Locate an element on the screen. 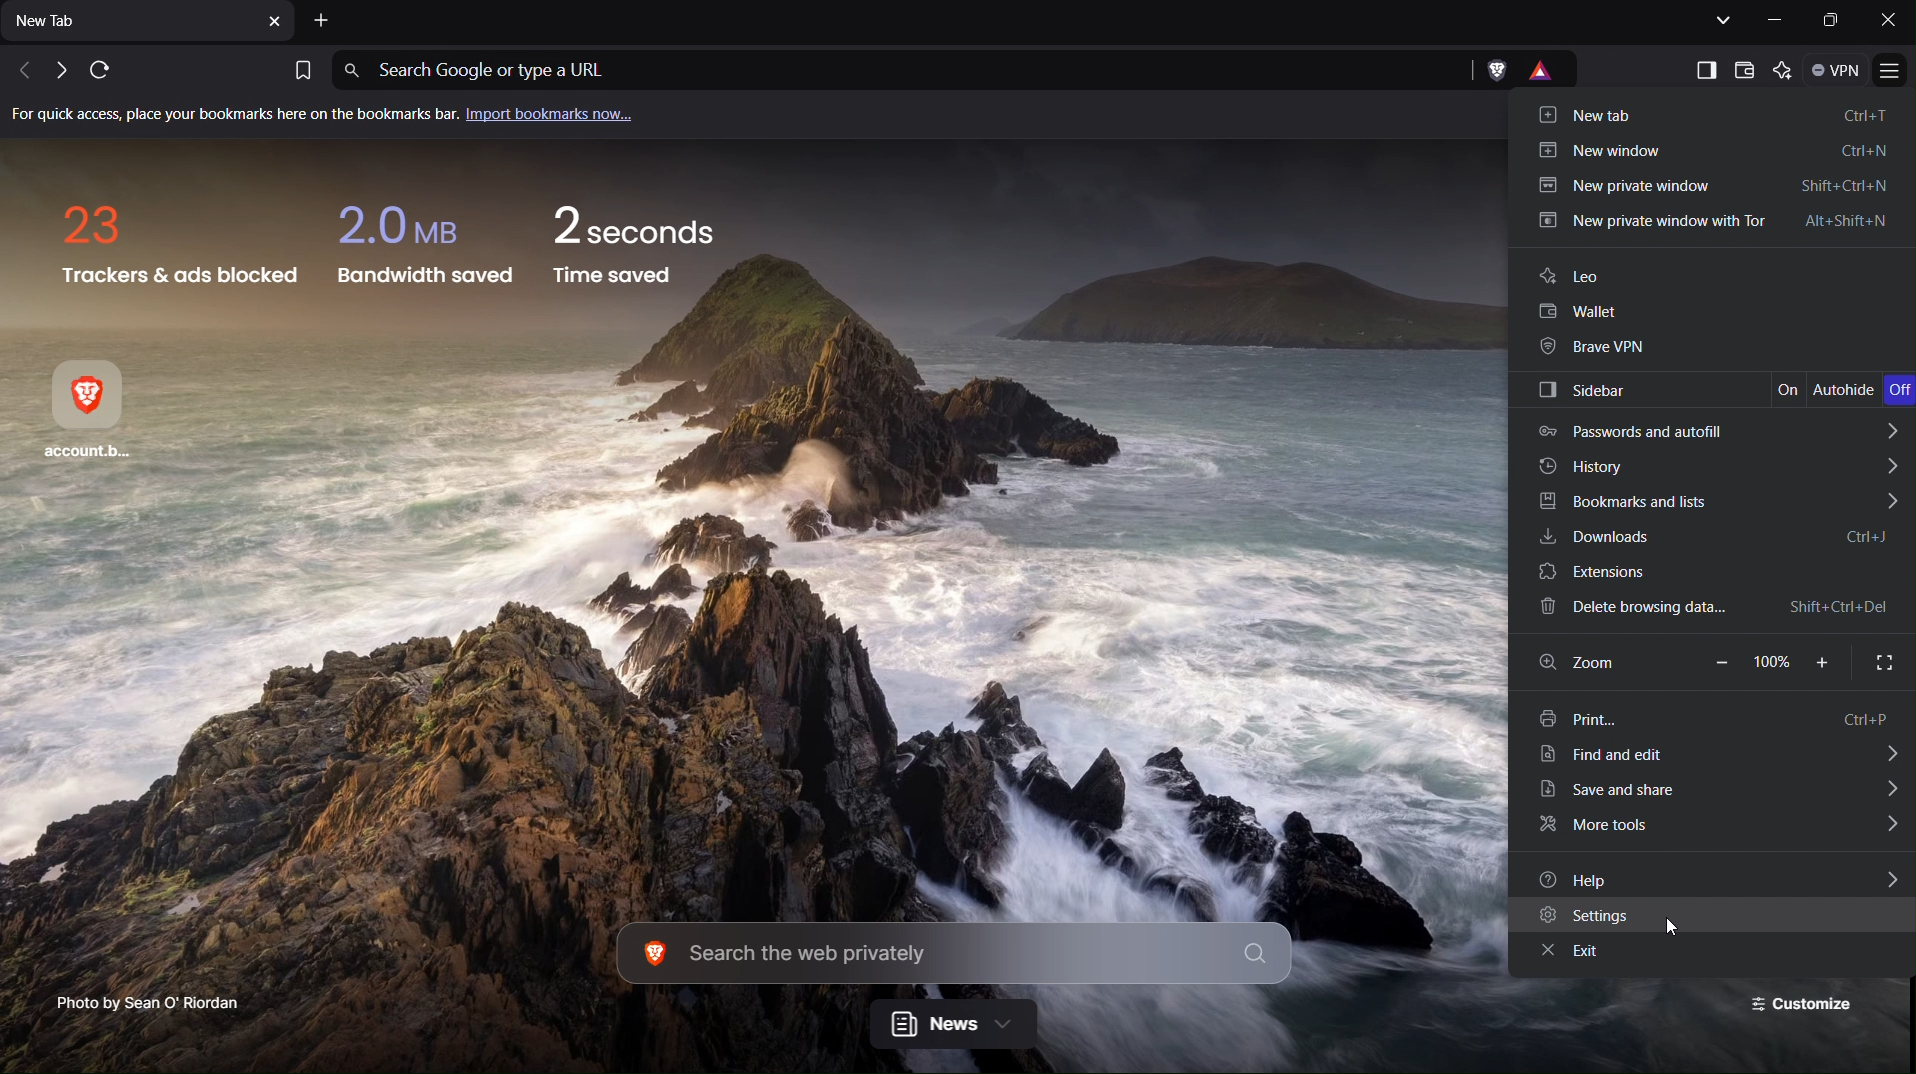 The width and height of the screenshot is (1916, 1074). Downloads is located at coordinates (1710, 539).